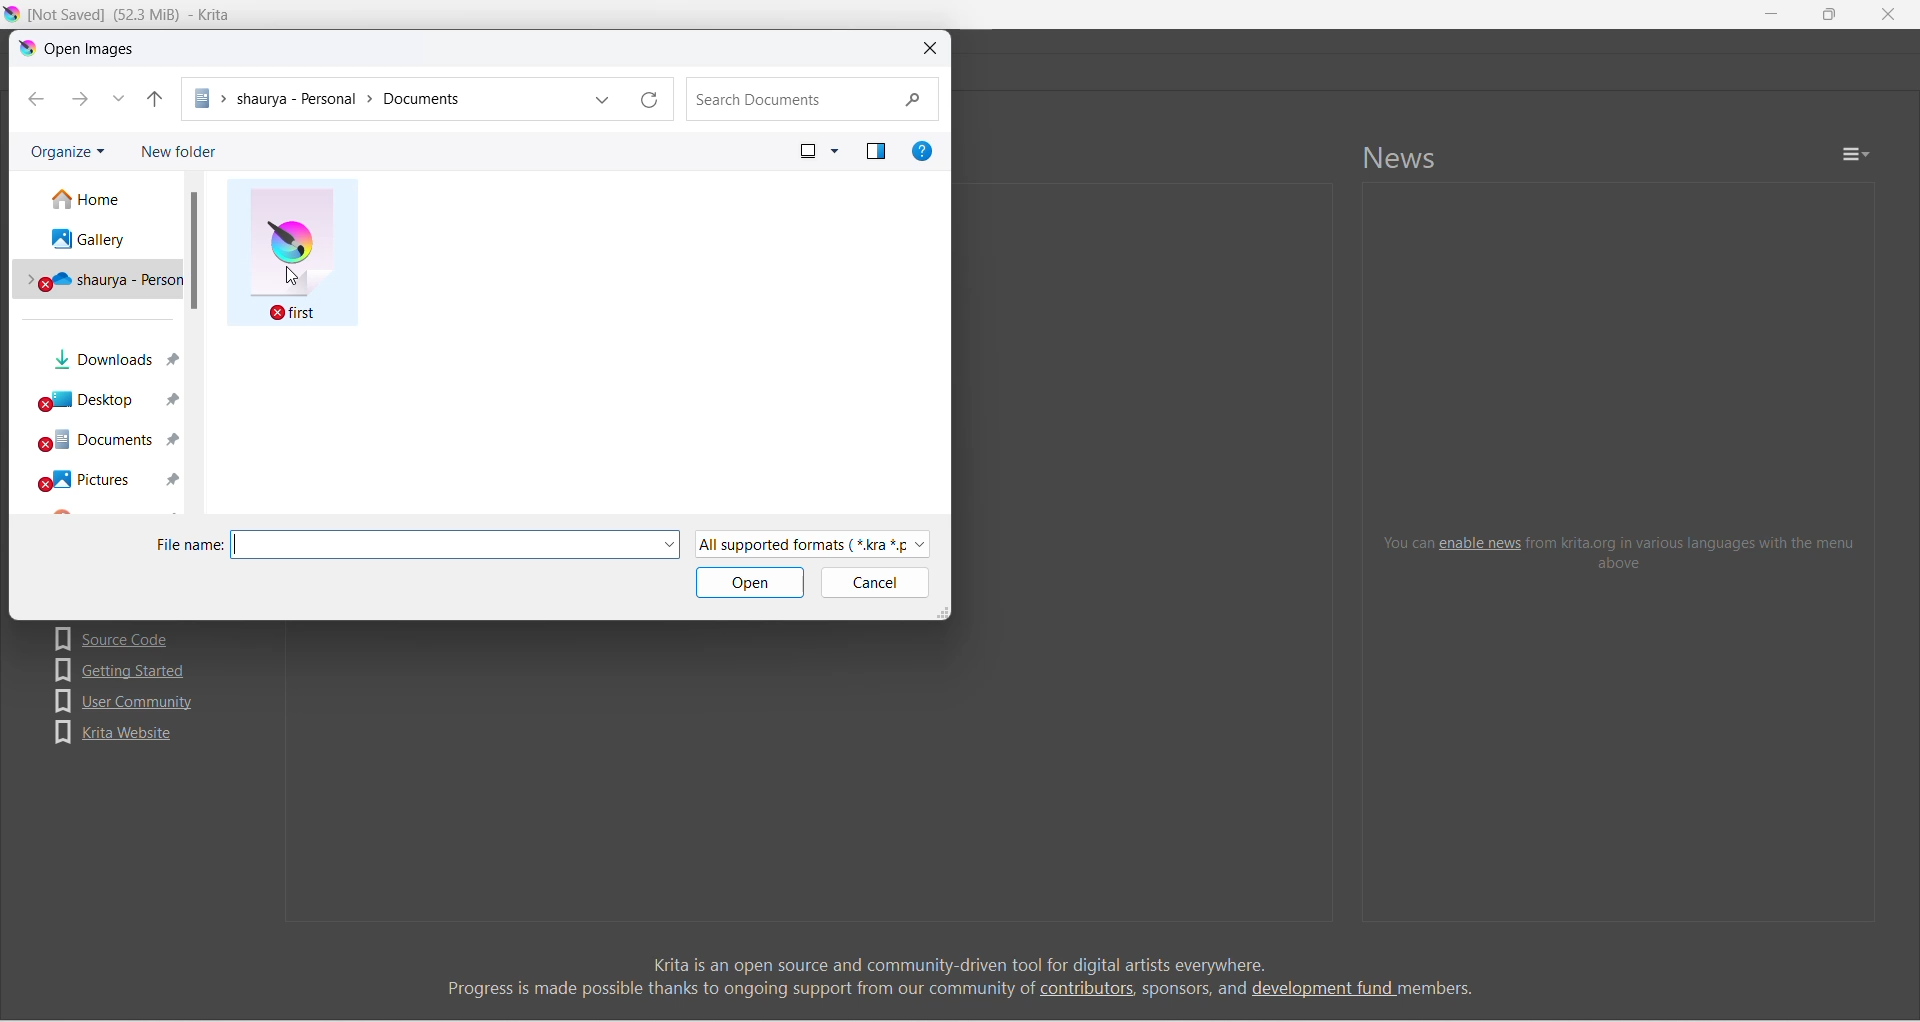 The image size is (1920, 1022). I want to click on home, so click(99, 198).